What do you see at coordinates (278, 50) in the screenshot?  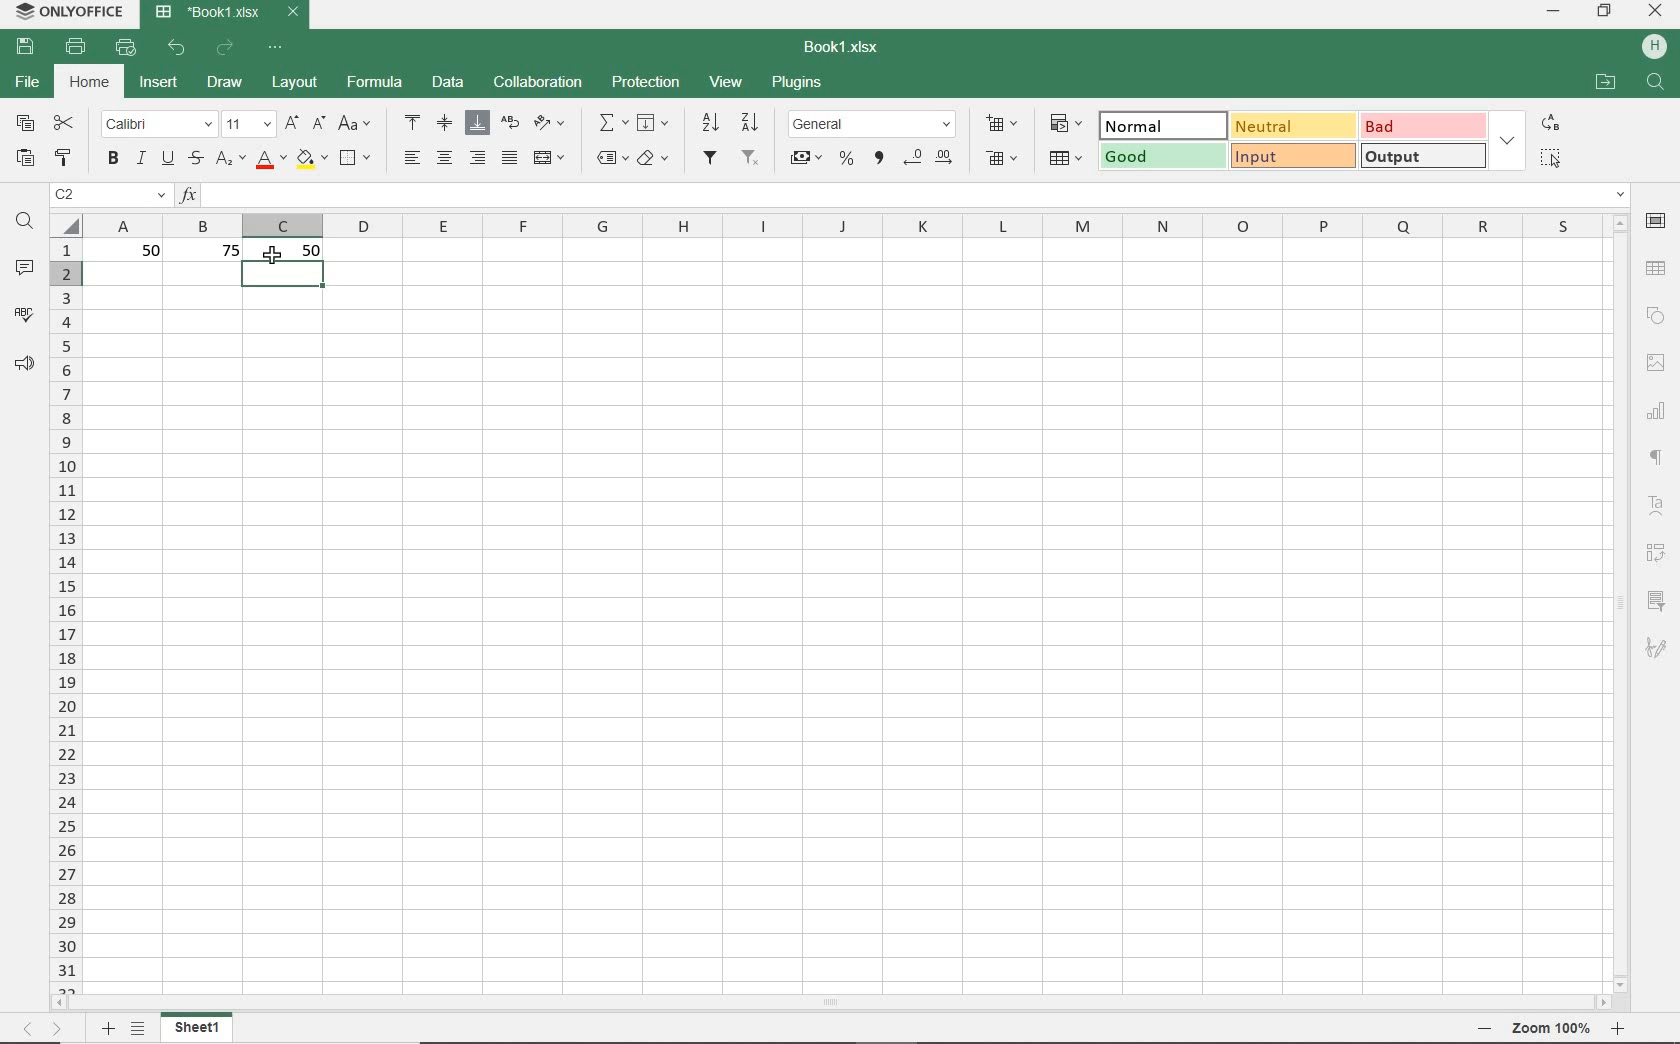 I see `customize quick access toolbar` at bounding box center [278, 50].